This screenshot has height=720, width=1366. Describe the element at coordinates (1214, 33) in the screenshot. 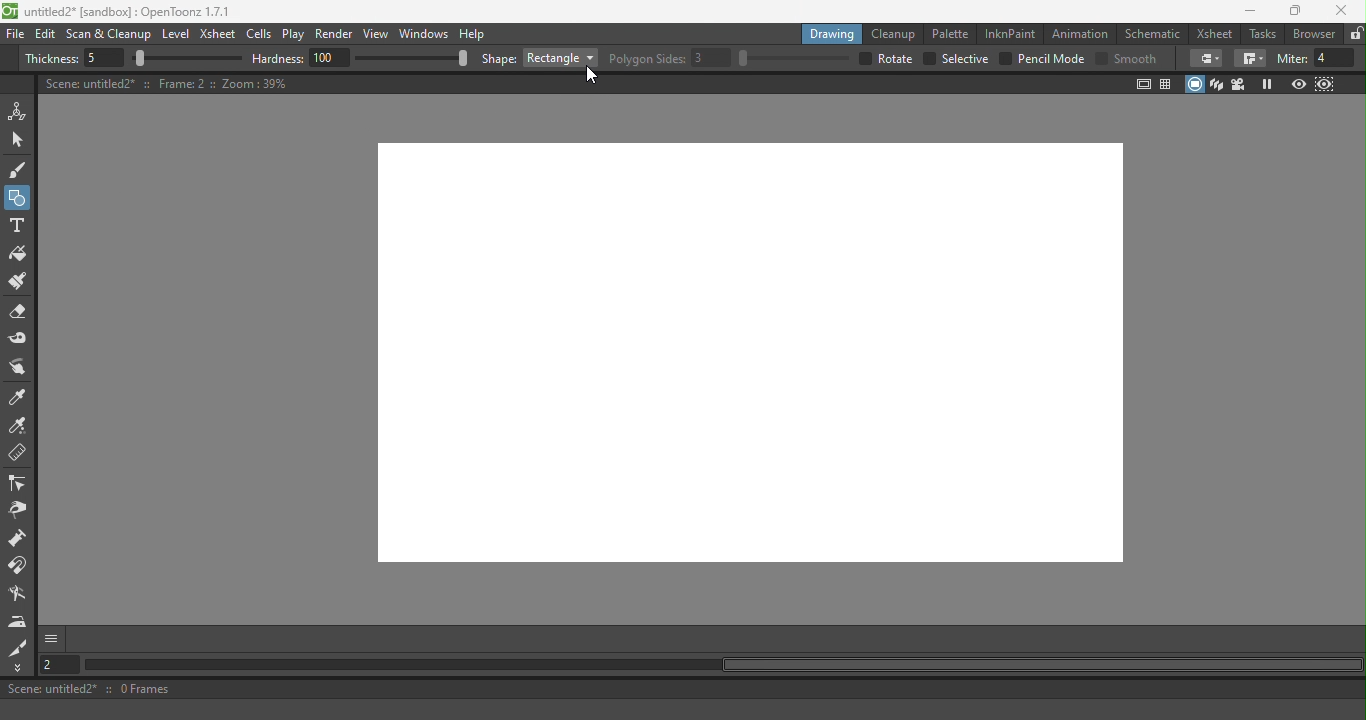

I see `Xsheet` at that location.